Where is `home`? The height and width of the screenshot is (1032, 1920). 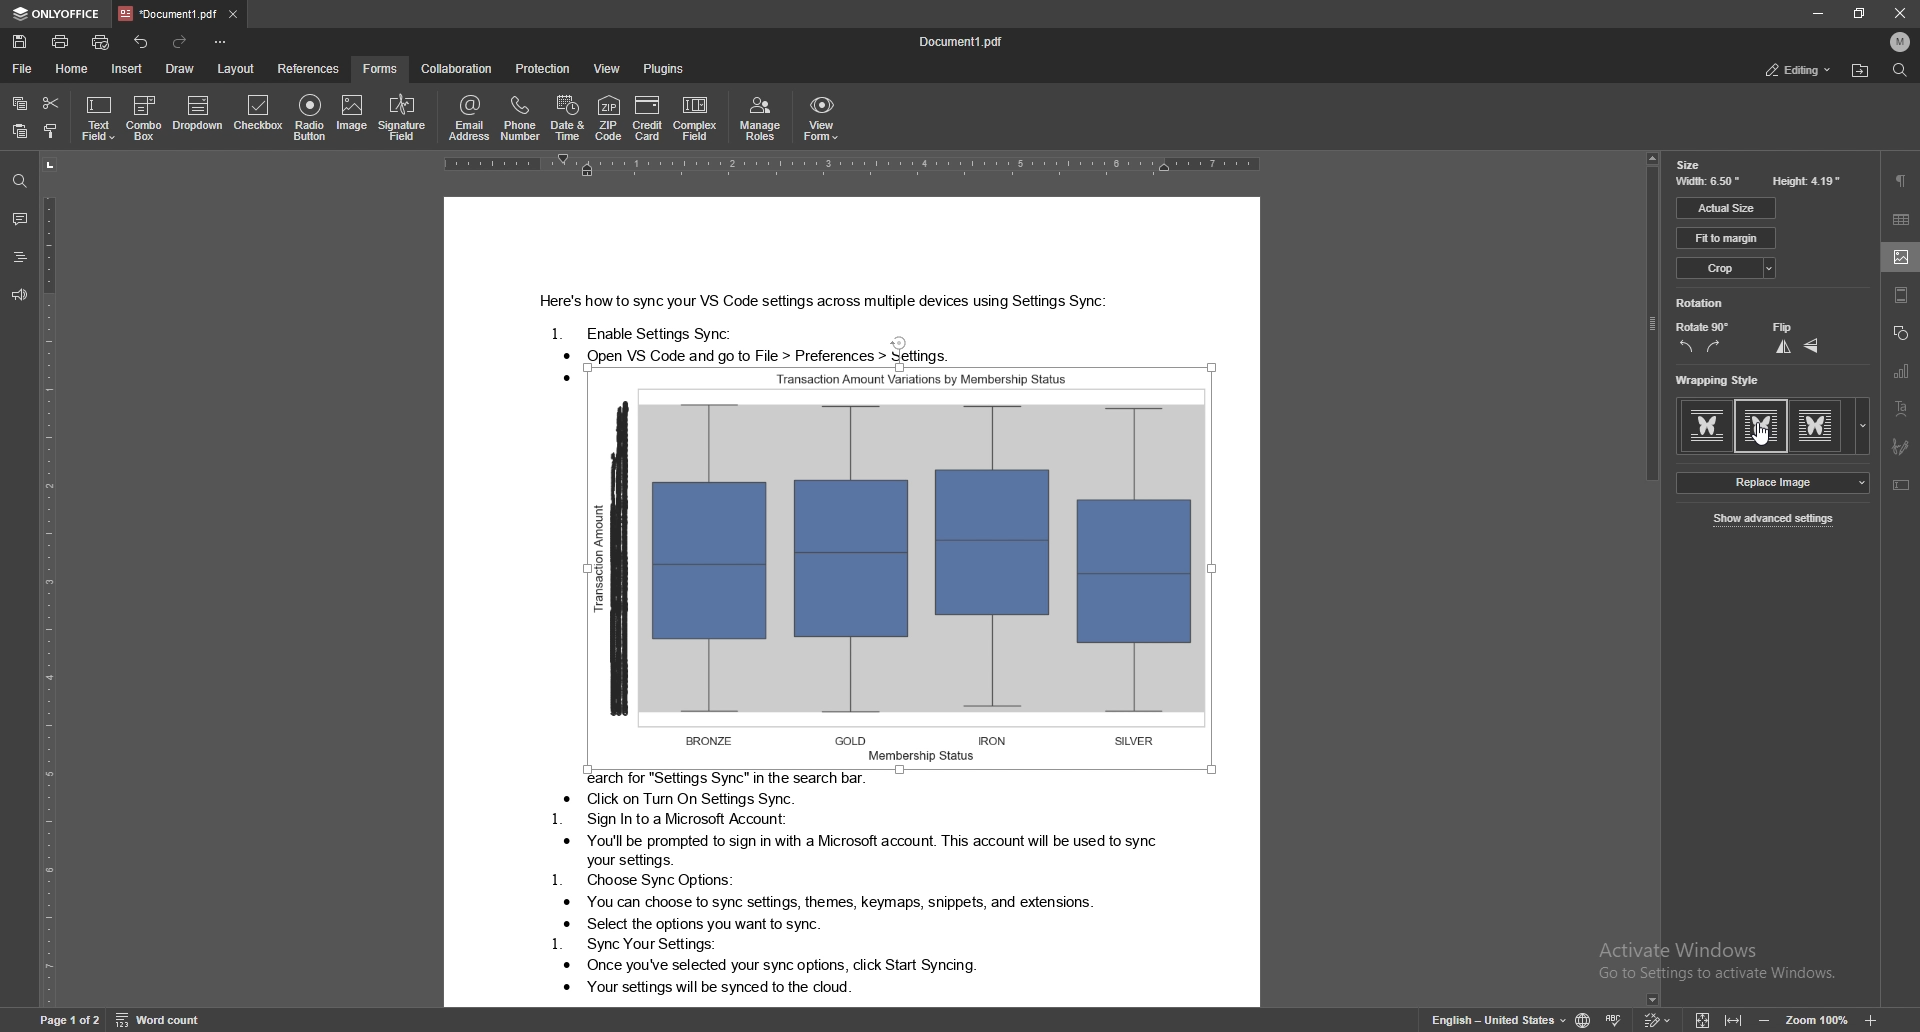
home is located at coordinates (71, 69).